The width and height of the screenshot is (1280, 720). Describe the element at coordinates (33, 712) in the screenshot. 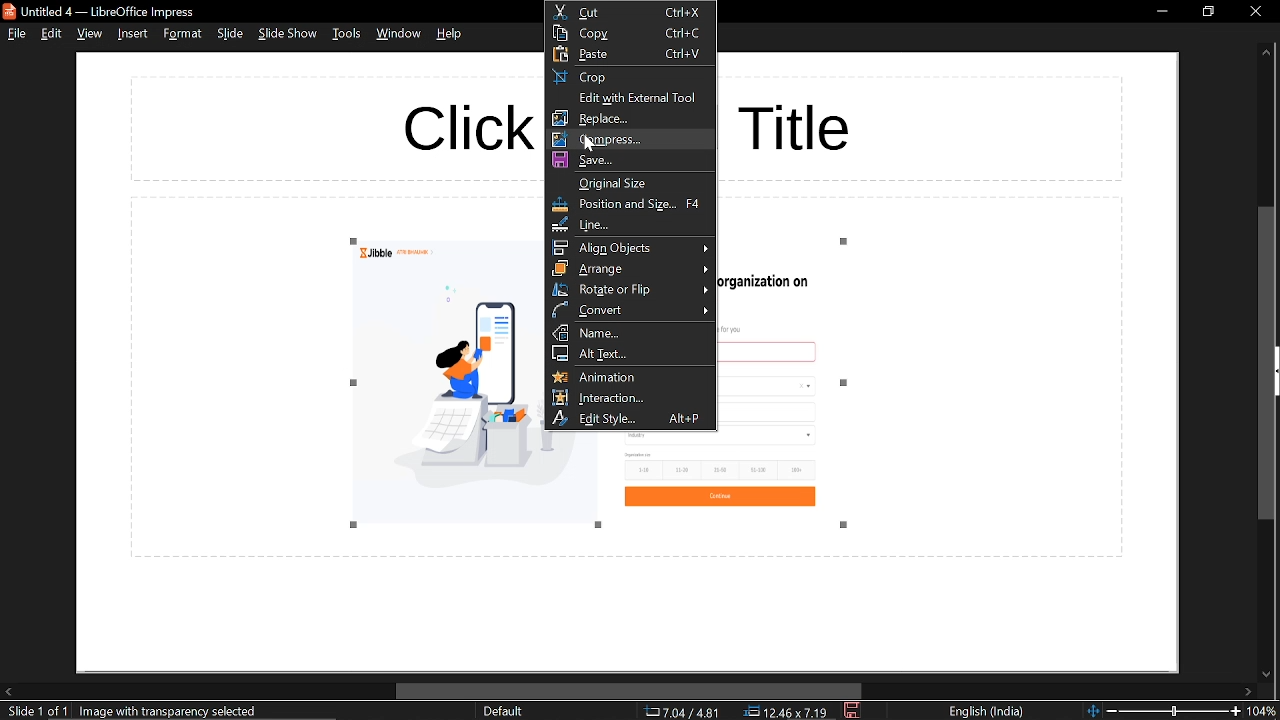

I see `current slide` at that location.